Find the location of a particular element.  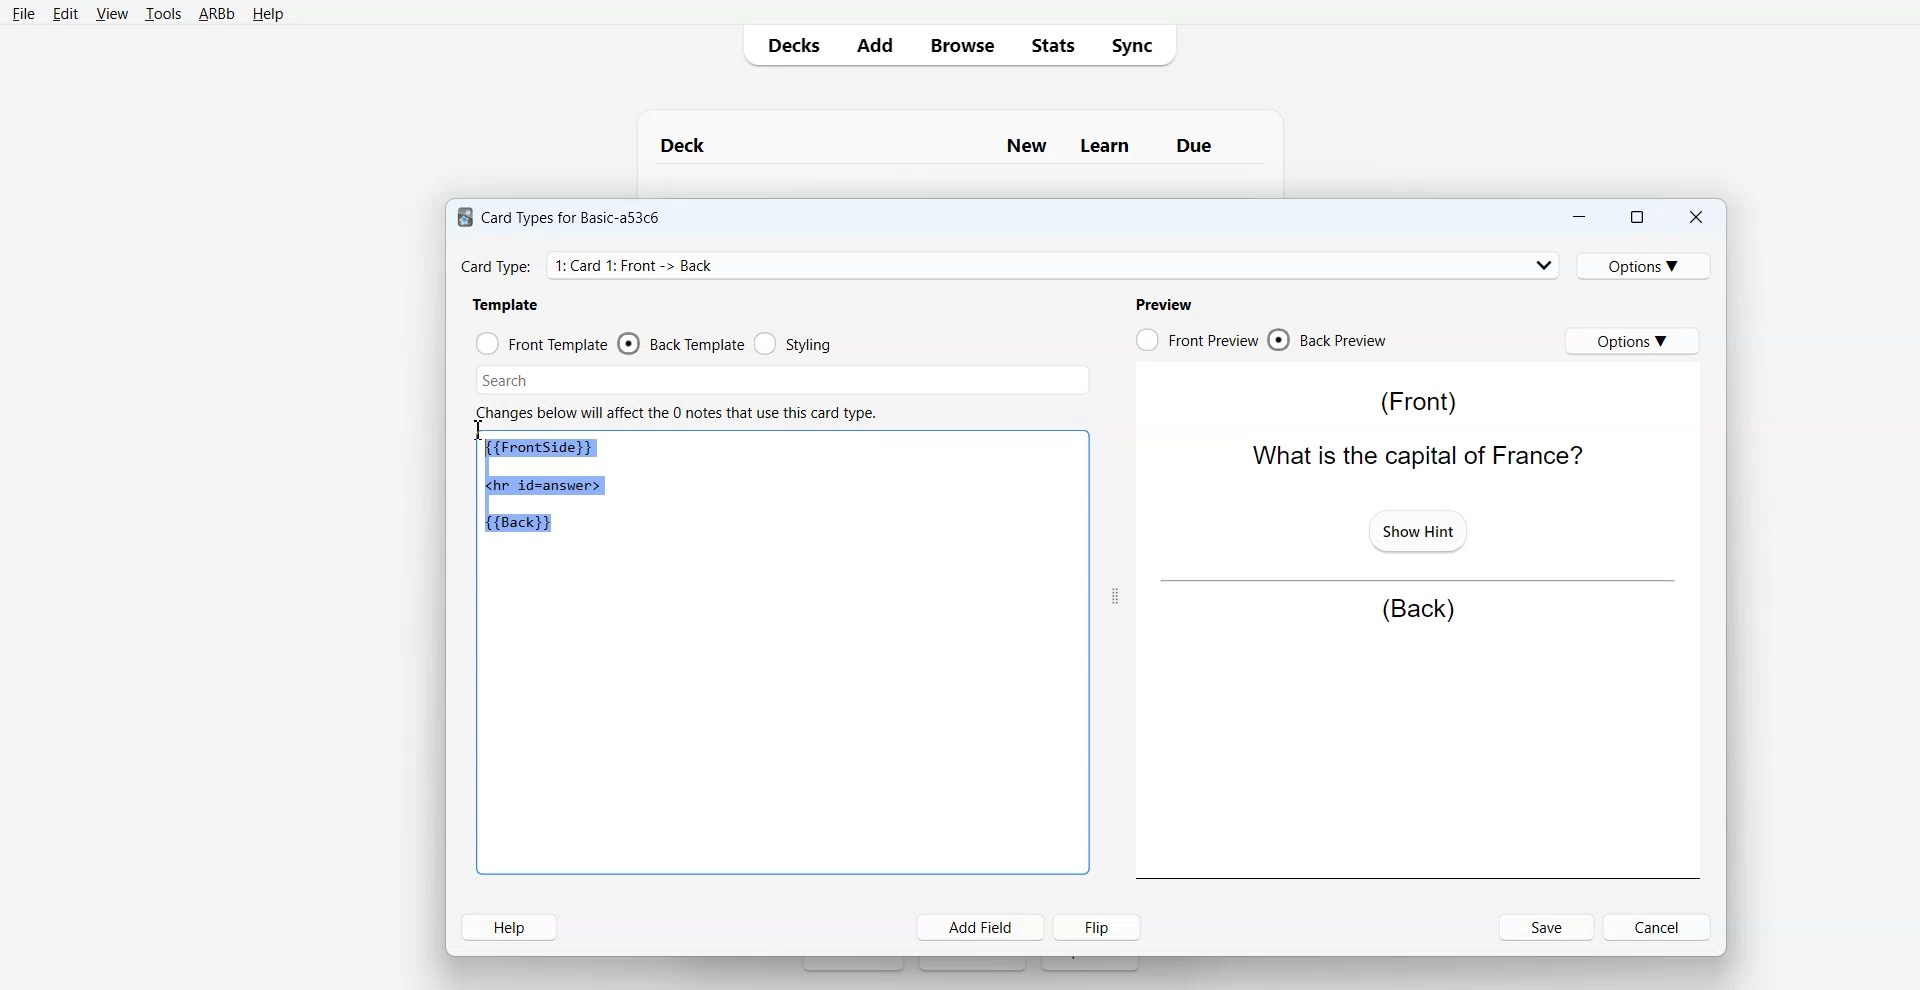

Card Type is located at coordinates (1011, 265).